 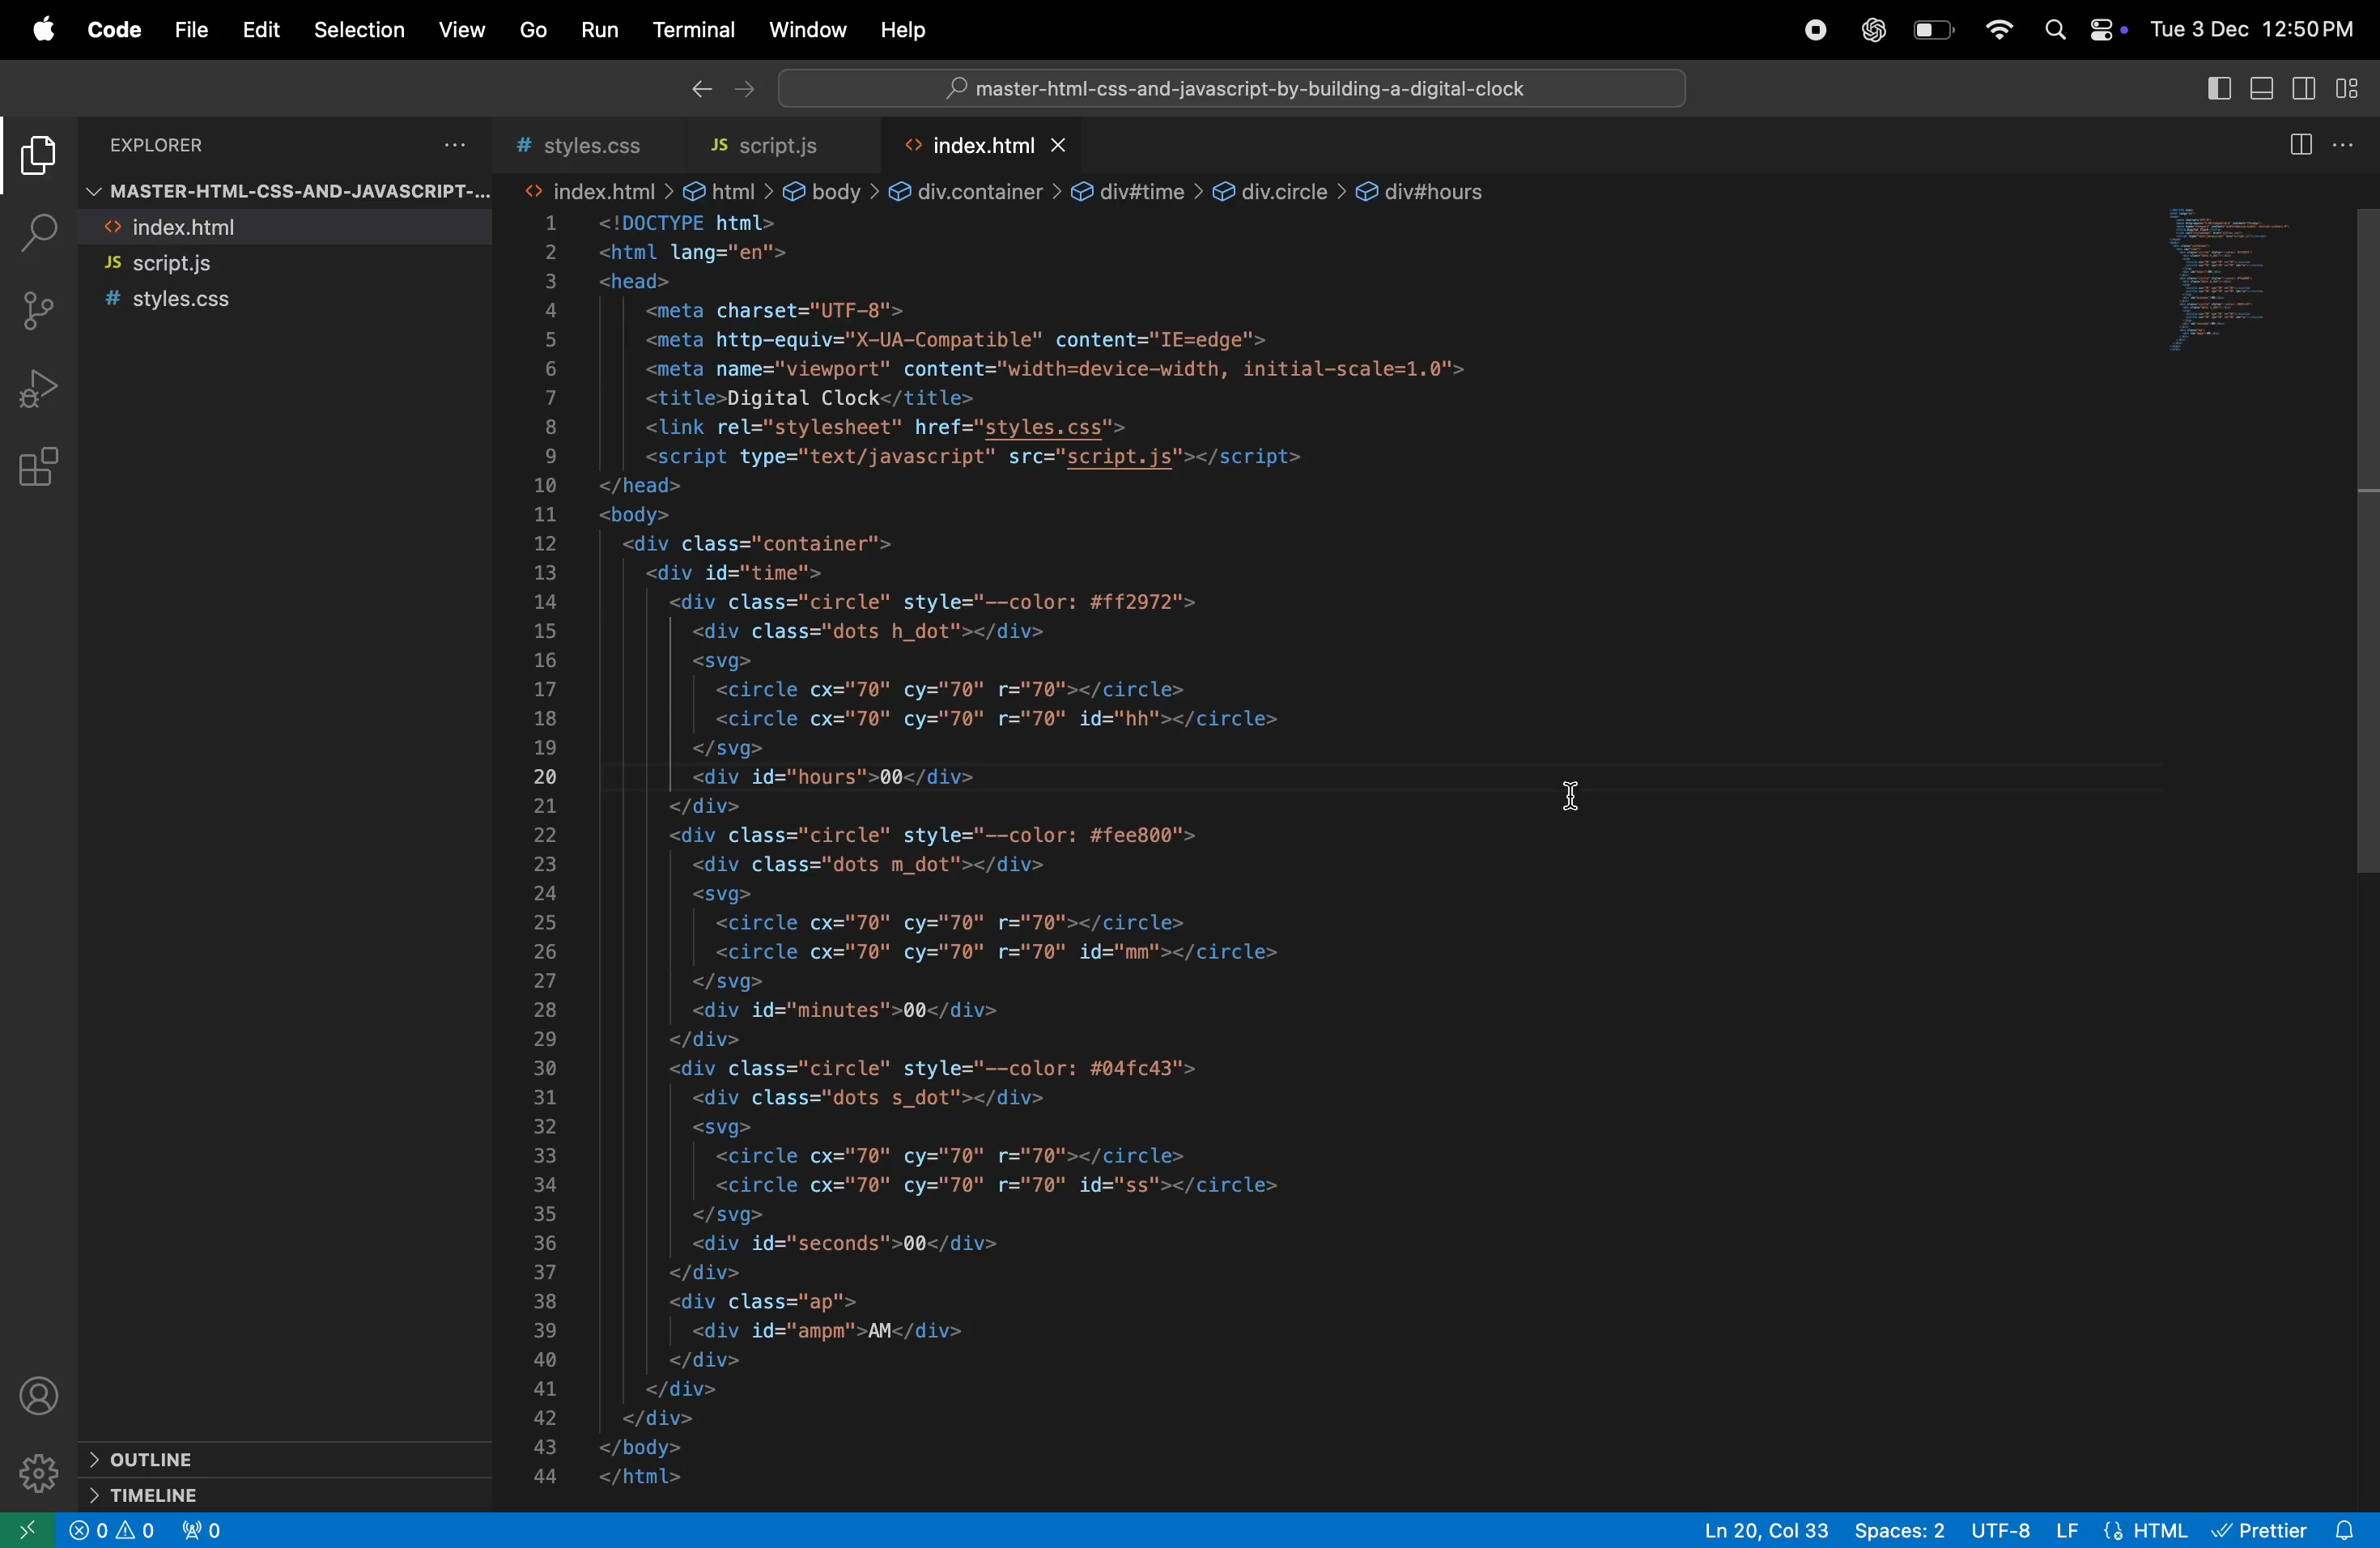 What do you see at coordinates (463, 34) in the screenshot?
I see `view` at bounding box center [463, 34].